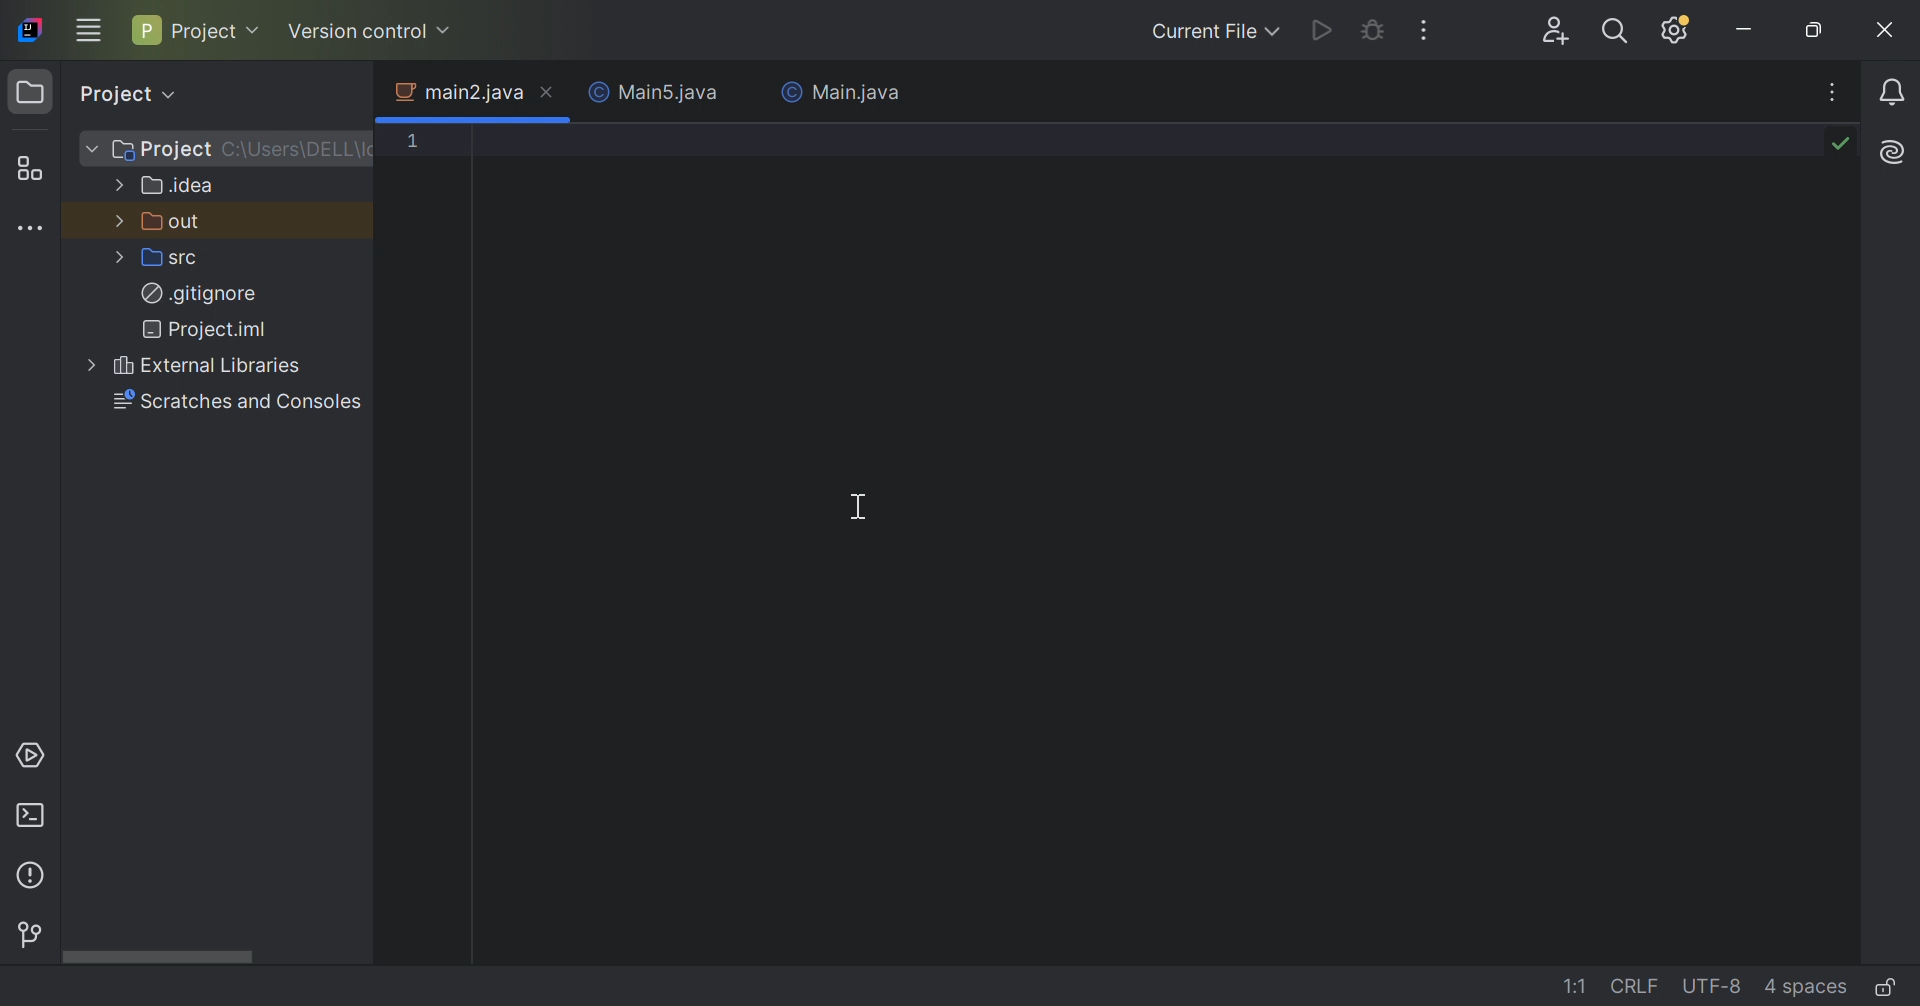  I want to click on More, so click(88, 366).